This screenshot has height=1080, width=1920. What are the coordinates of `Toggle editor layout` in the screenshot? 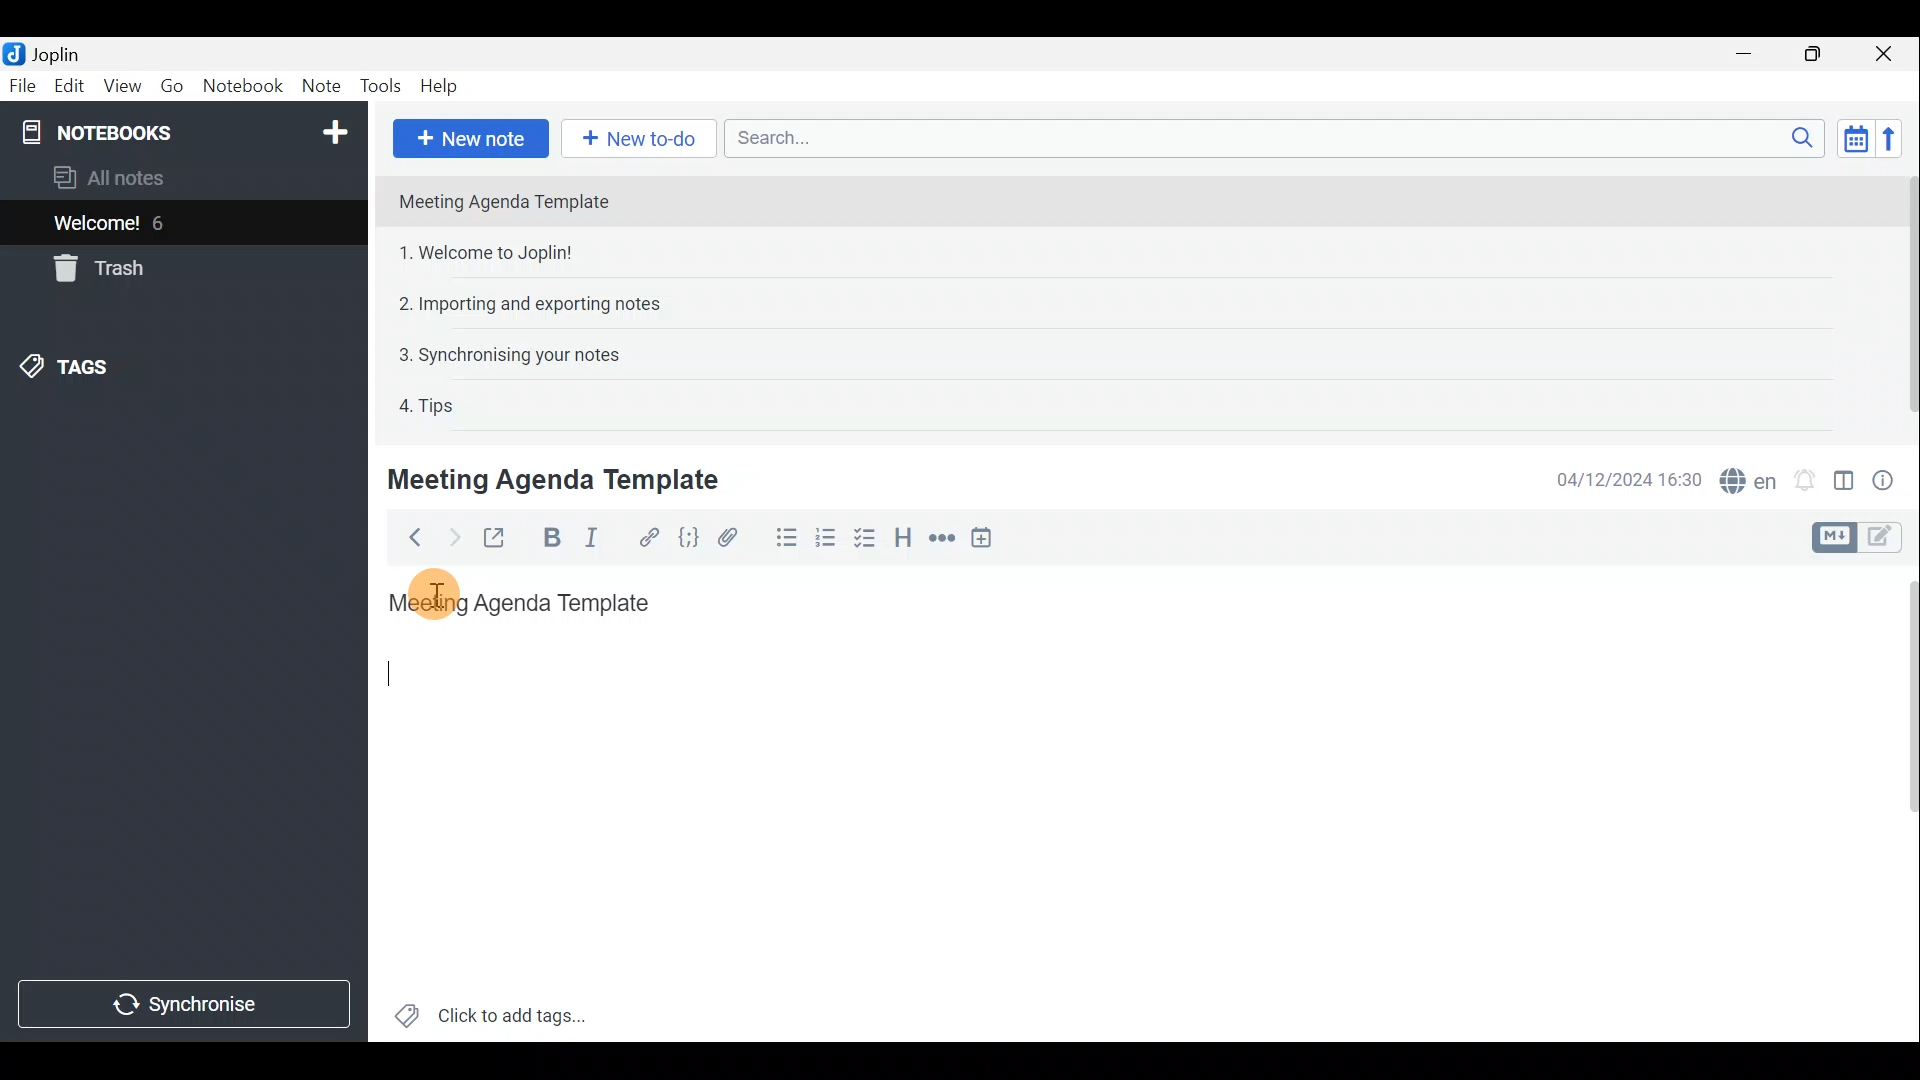 It's located at (1845, 484).